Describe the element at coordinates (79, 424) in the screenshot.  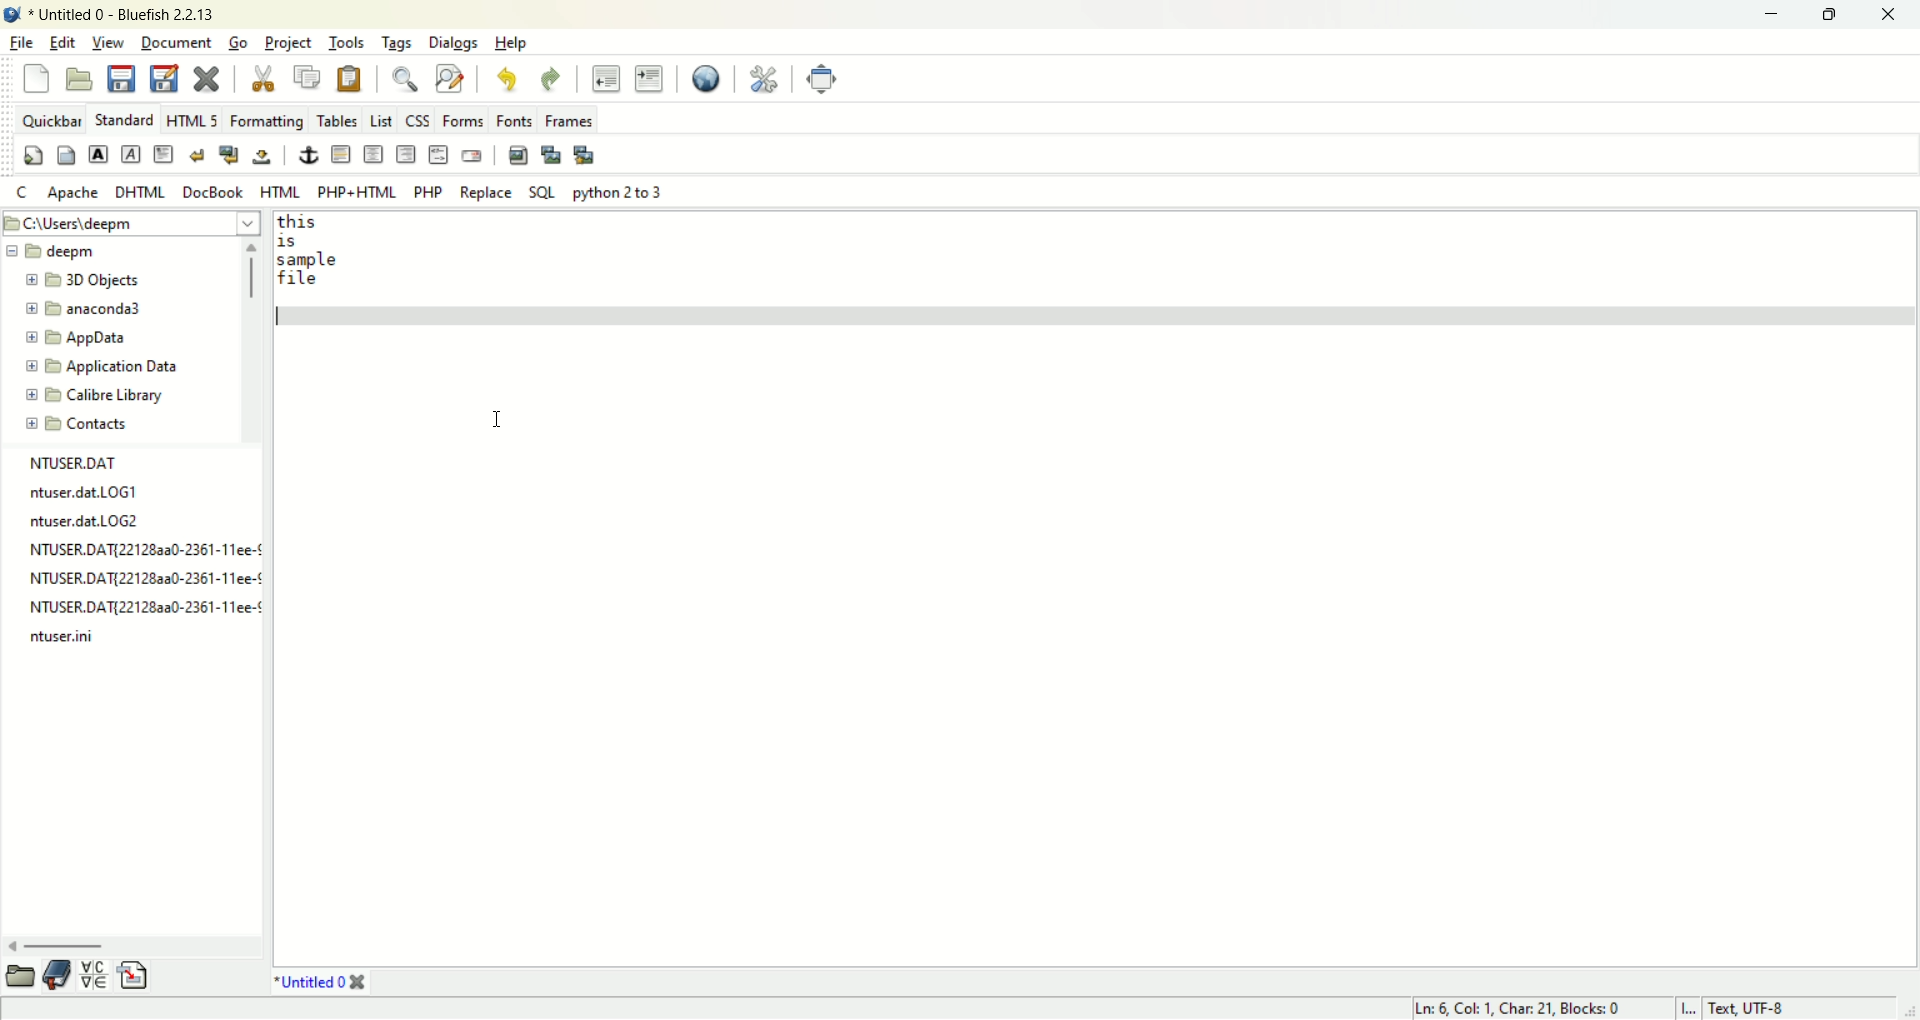
I see `contacts` at that location.